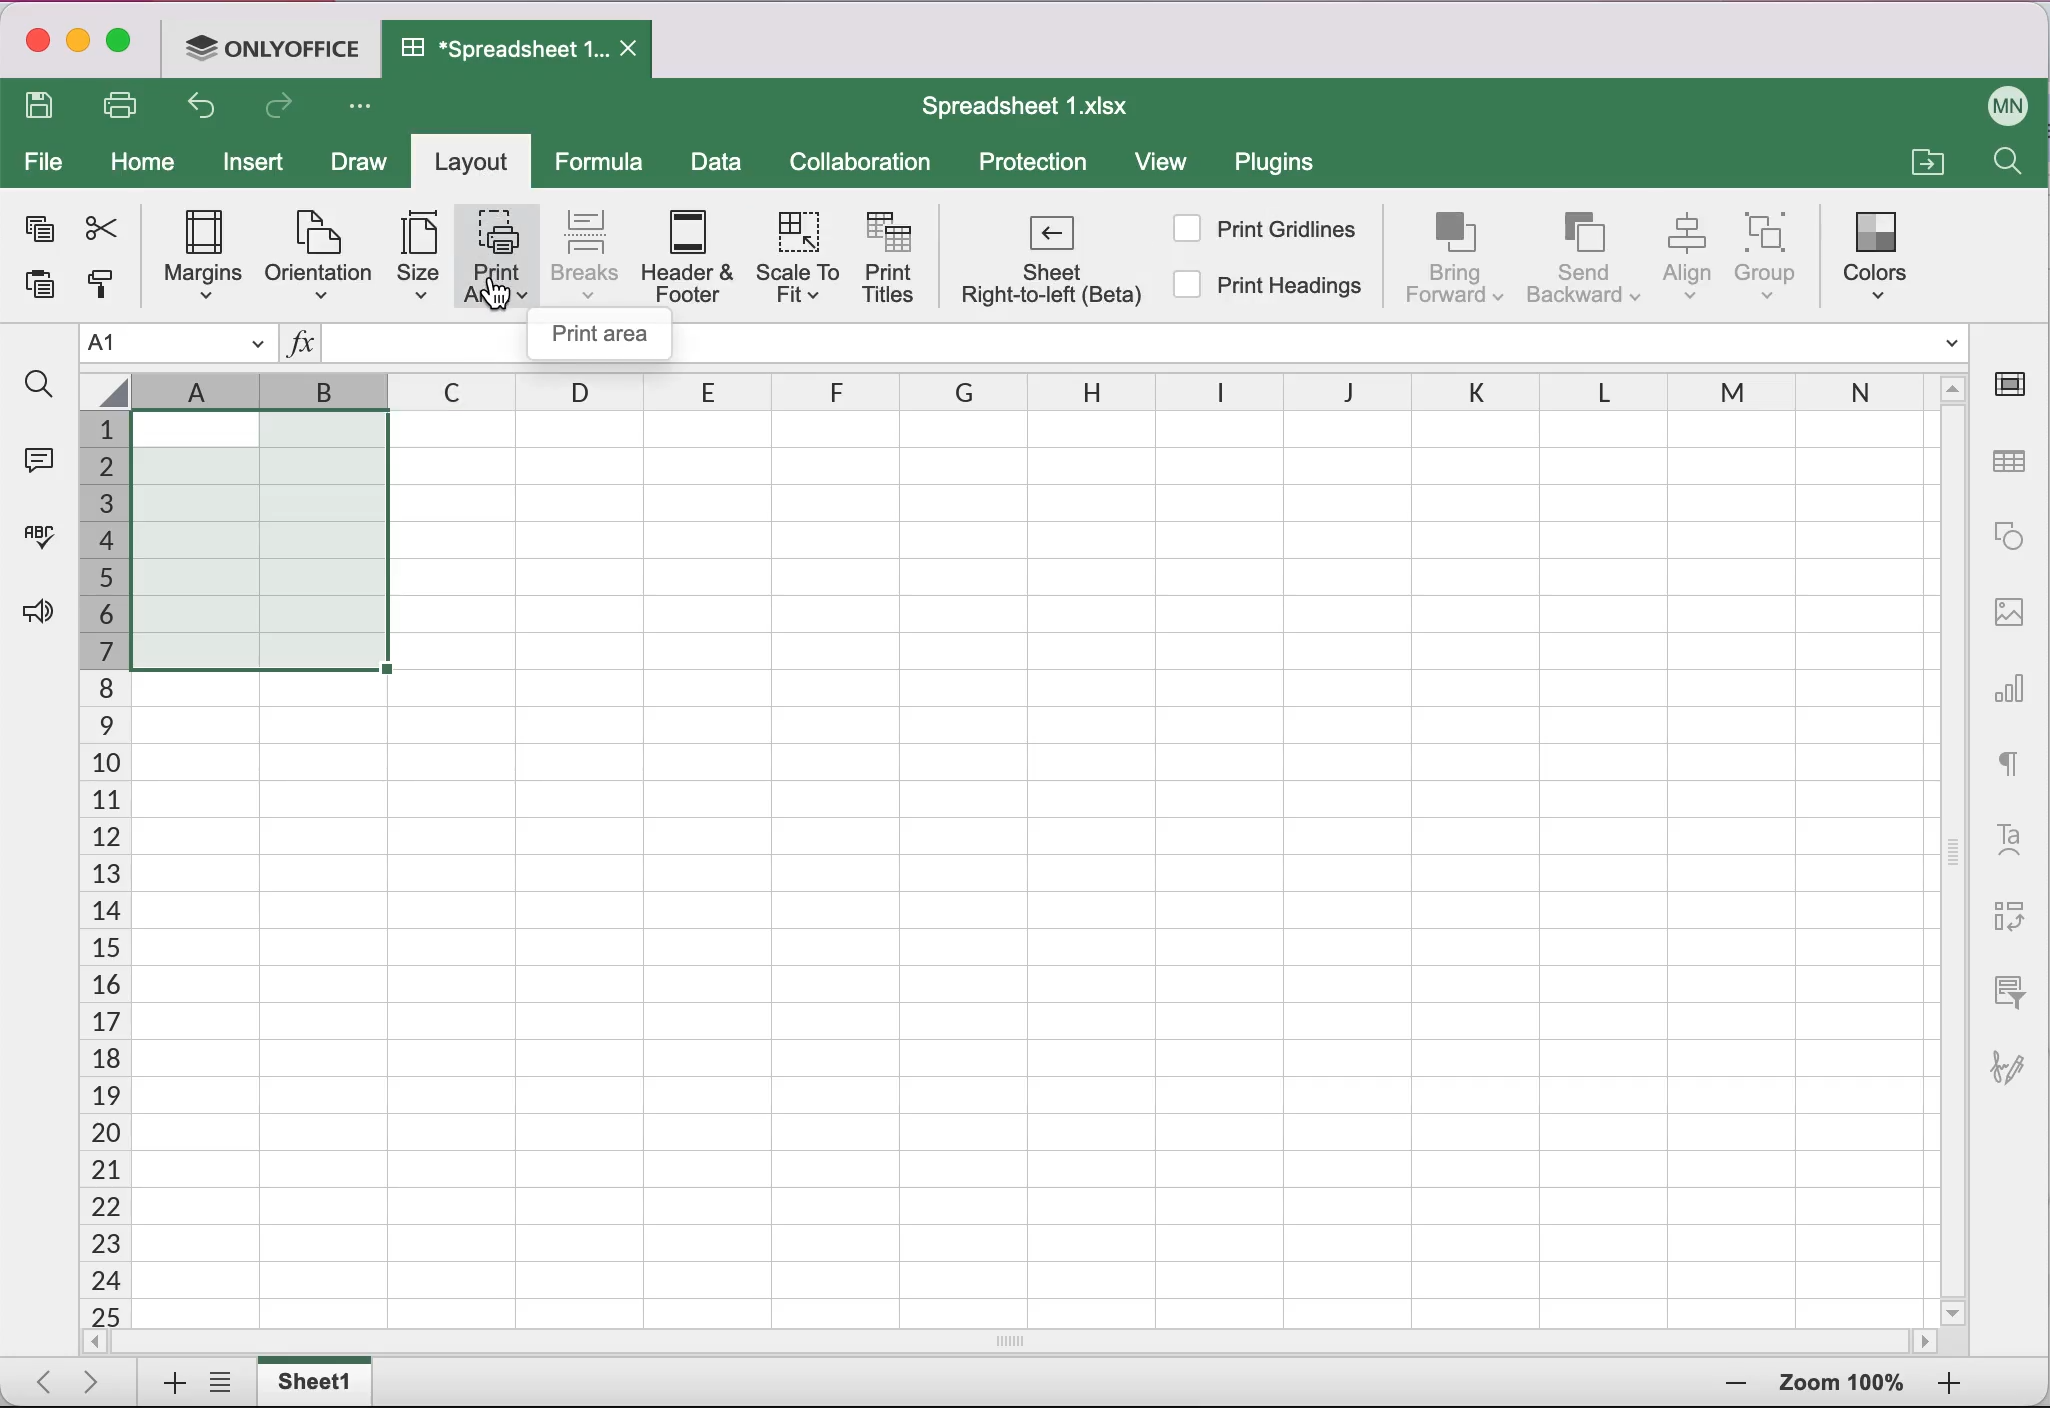 Image resolution: width=2050 pixels, height=1408 pixels. I want to click on zoom out, so click(1949, 1385).